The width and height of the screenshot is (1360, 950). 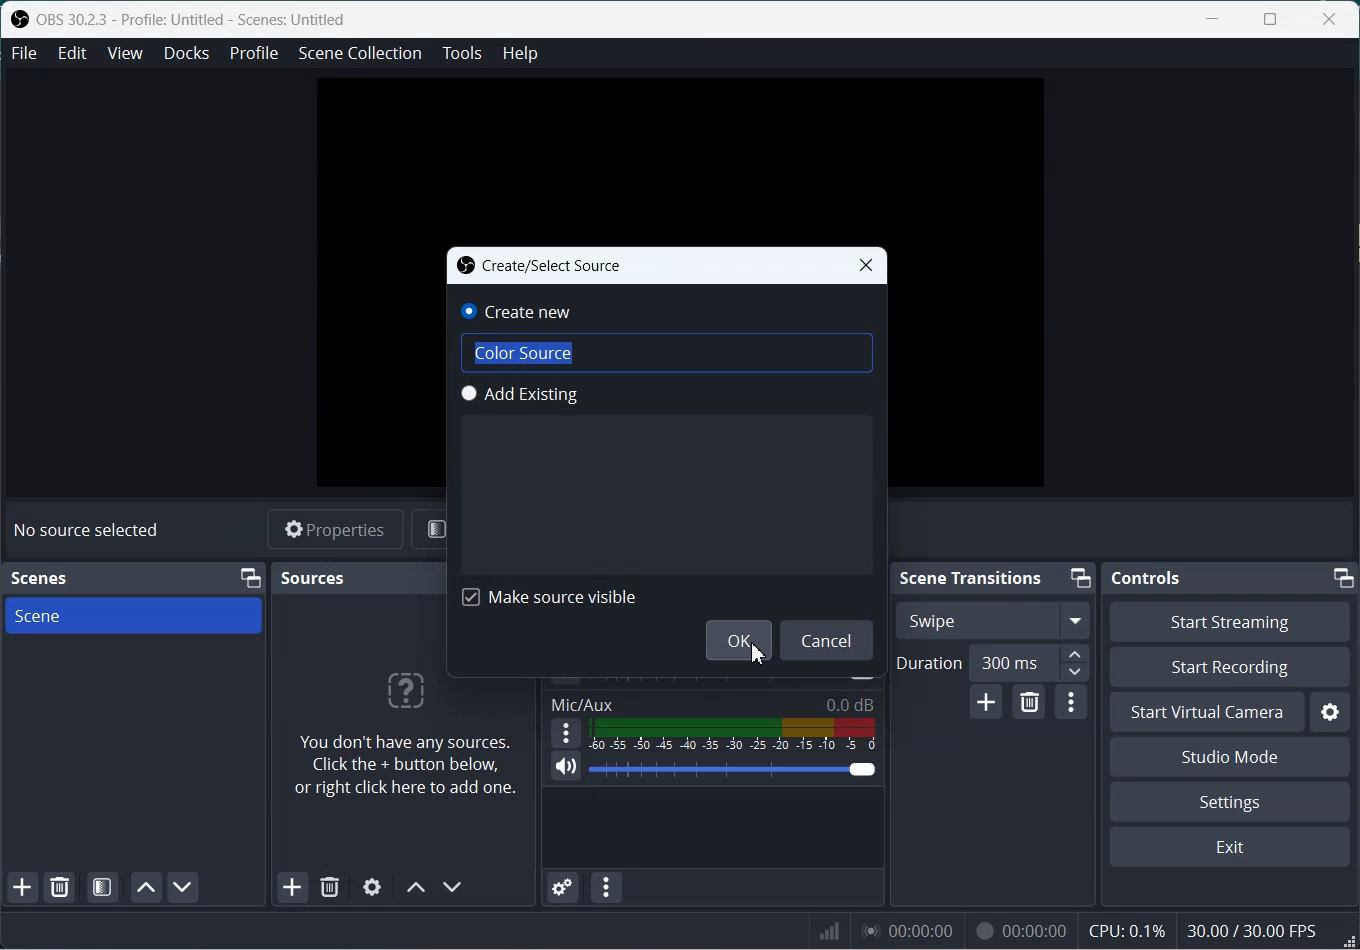 What do you see at coordinates (734, 736) in the screenshot?
I see `Volume Indicator` at bounding box center [734, 736].